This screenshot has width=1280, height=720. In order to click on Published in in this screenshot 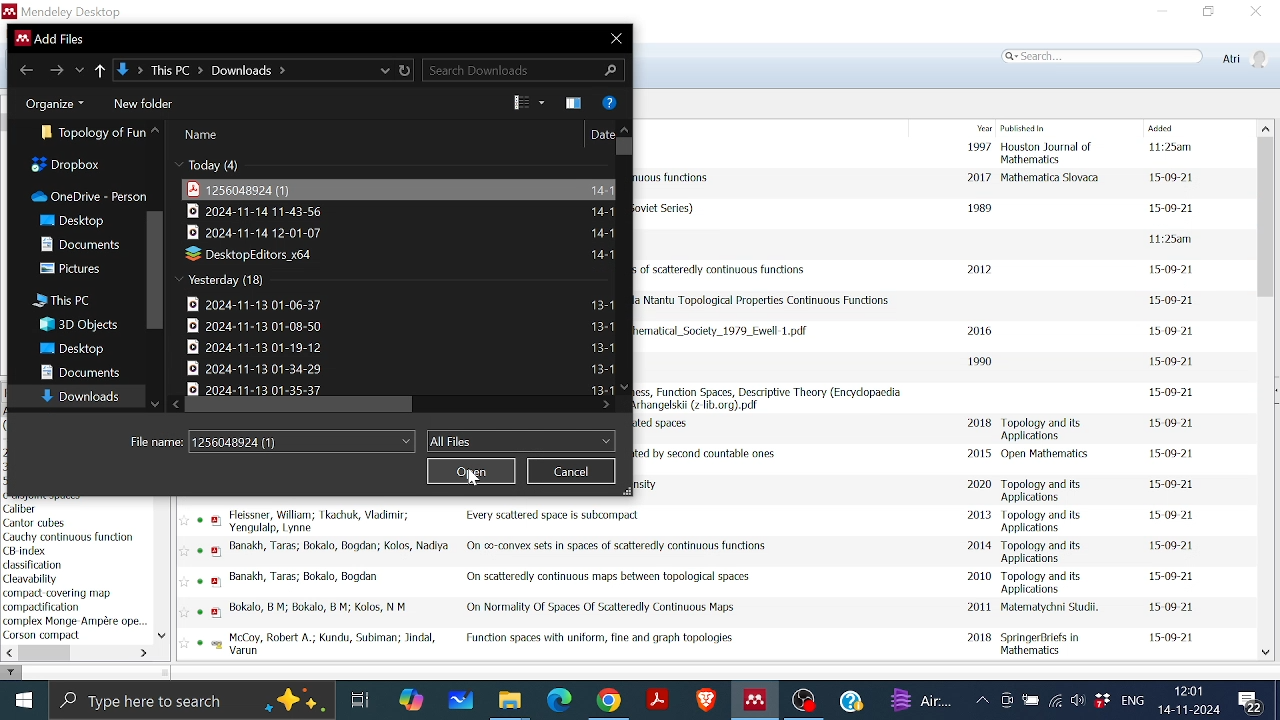, I will do `click(1043, 644)`.